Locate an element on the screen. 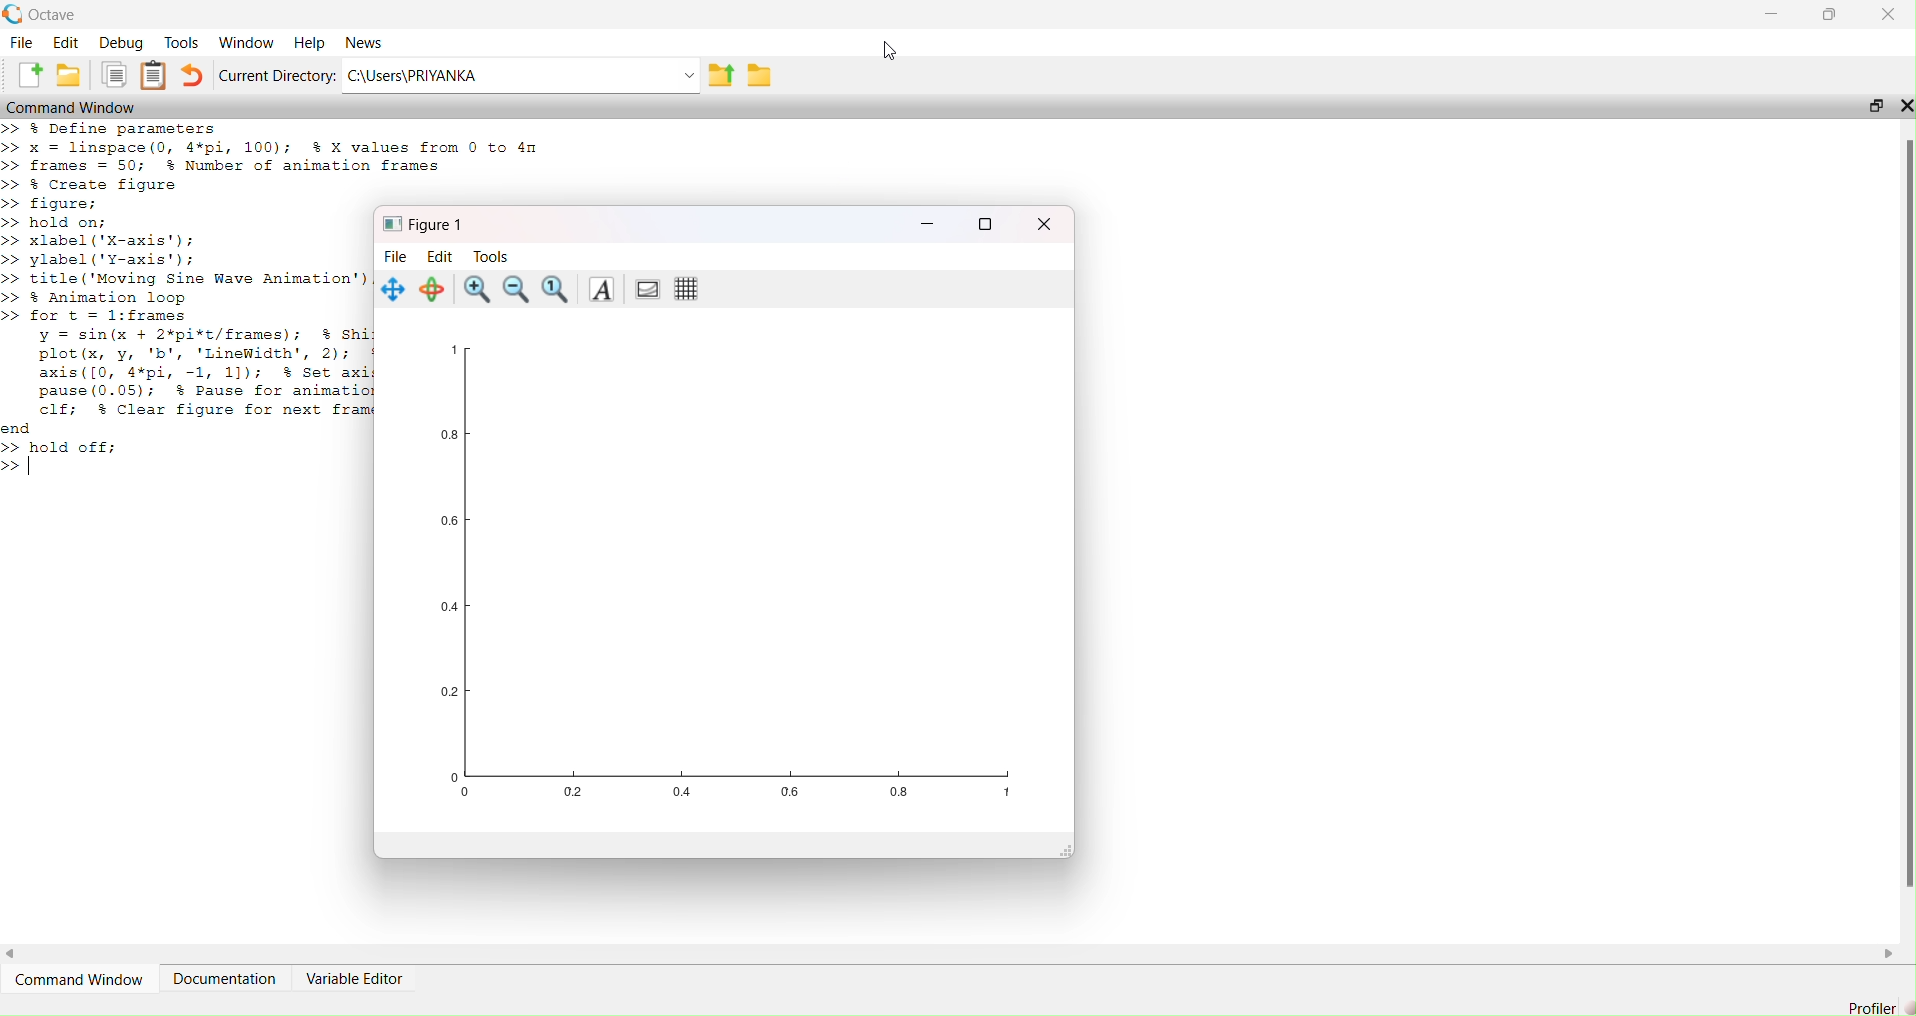  zoom is located at coordinates (555, 290).